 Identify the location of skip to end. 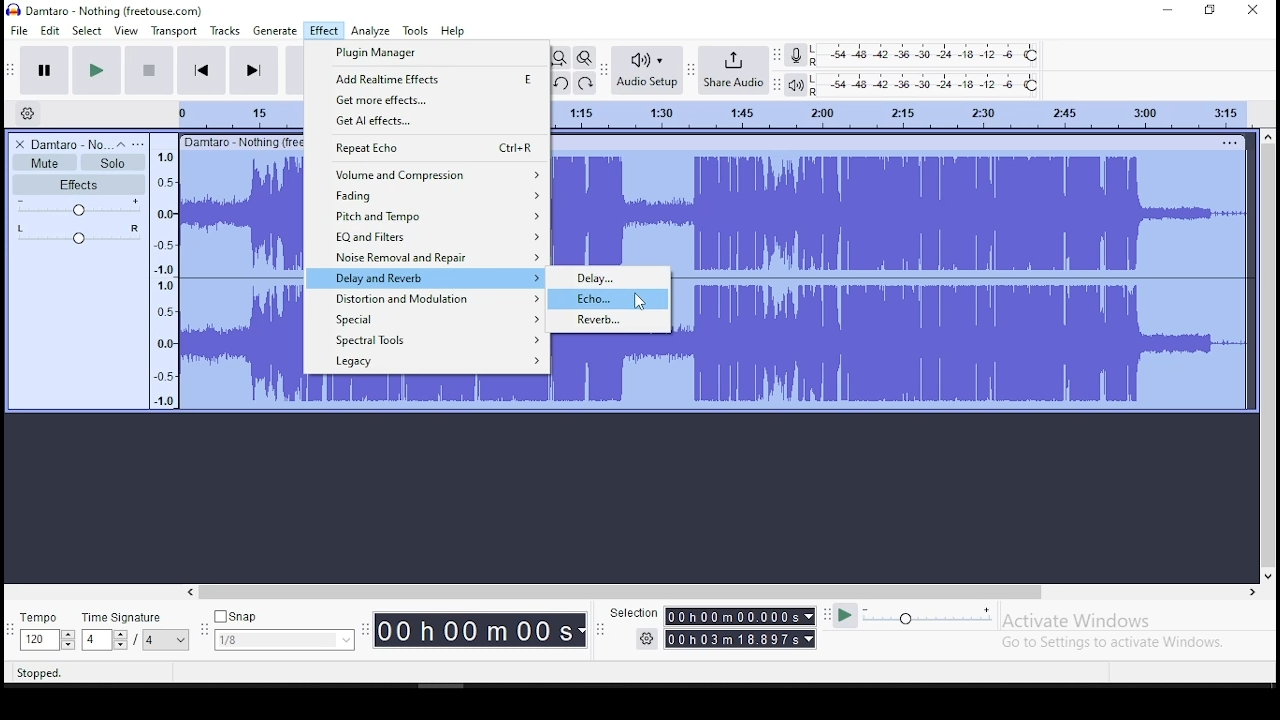
(252, 70).